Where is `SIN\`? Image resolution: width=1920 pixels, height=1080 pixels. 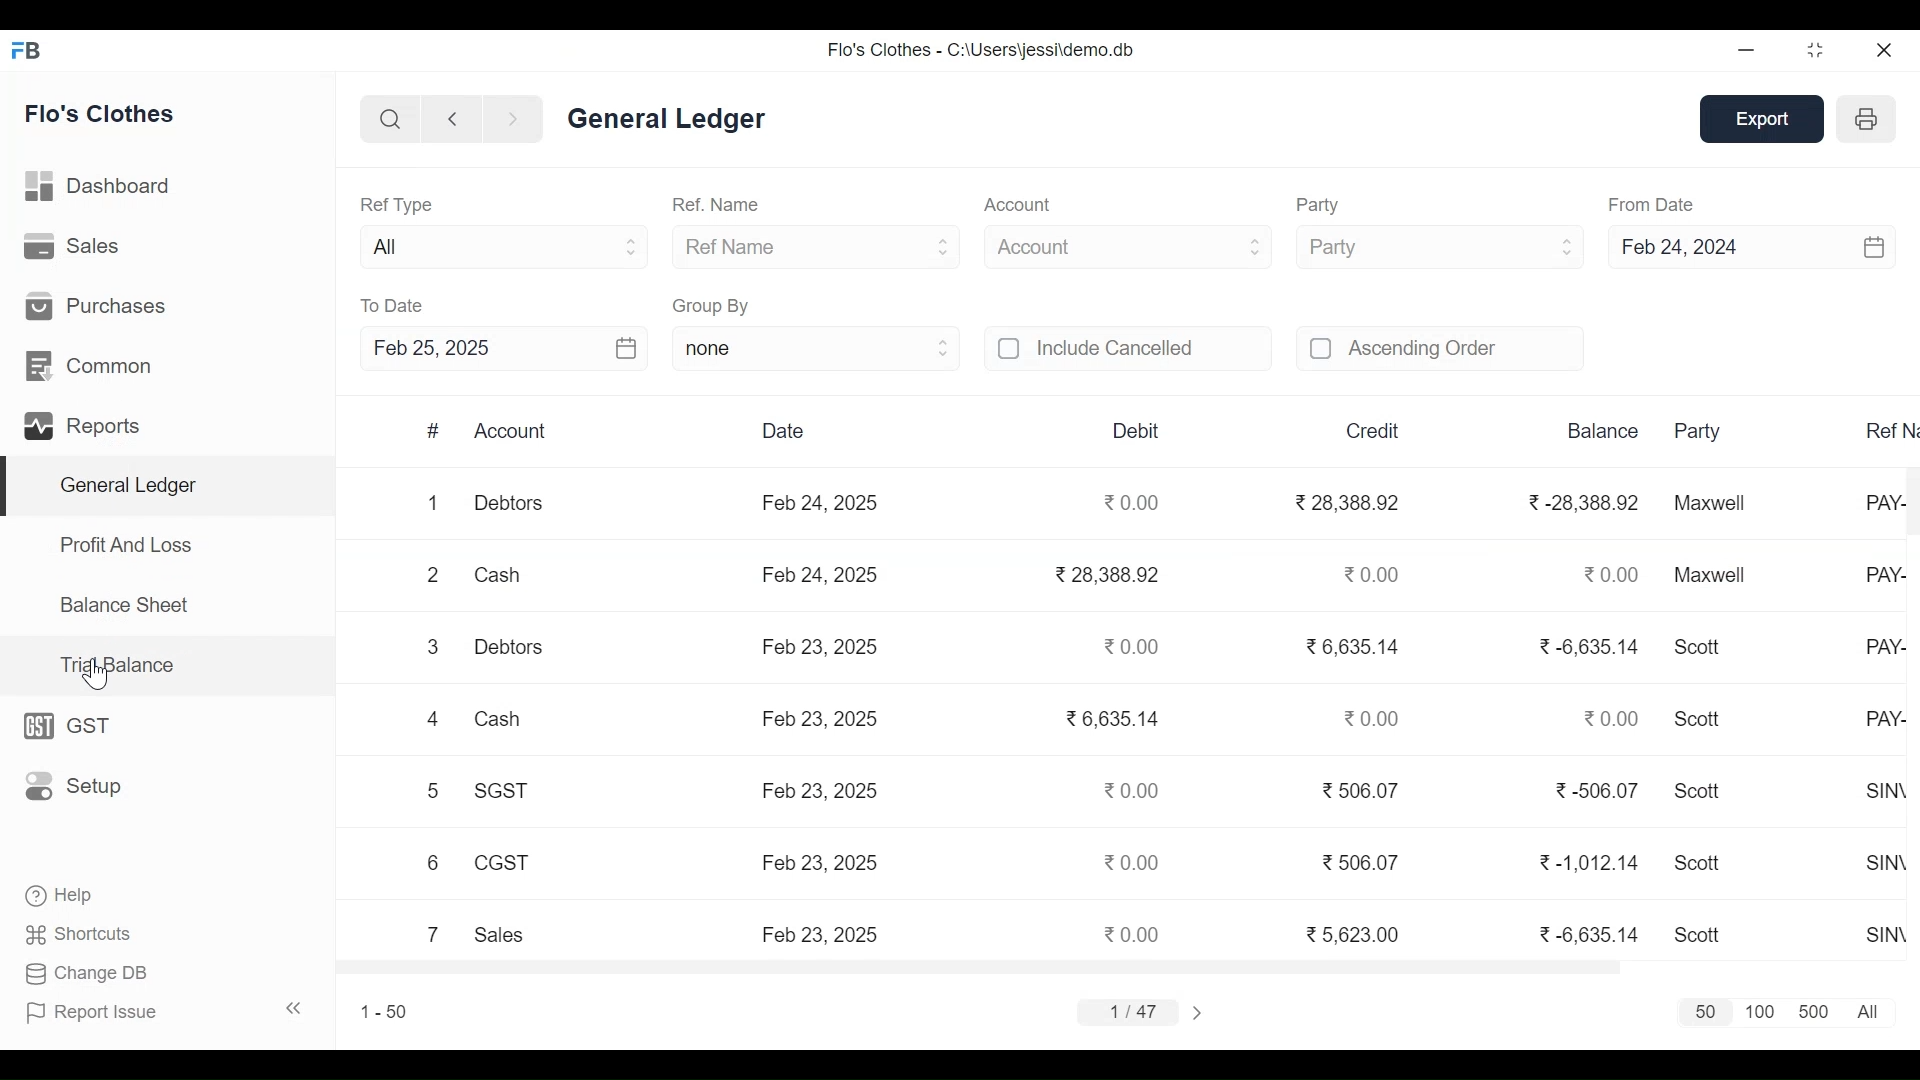 SIN\ is located at coordinates (1887, 791).